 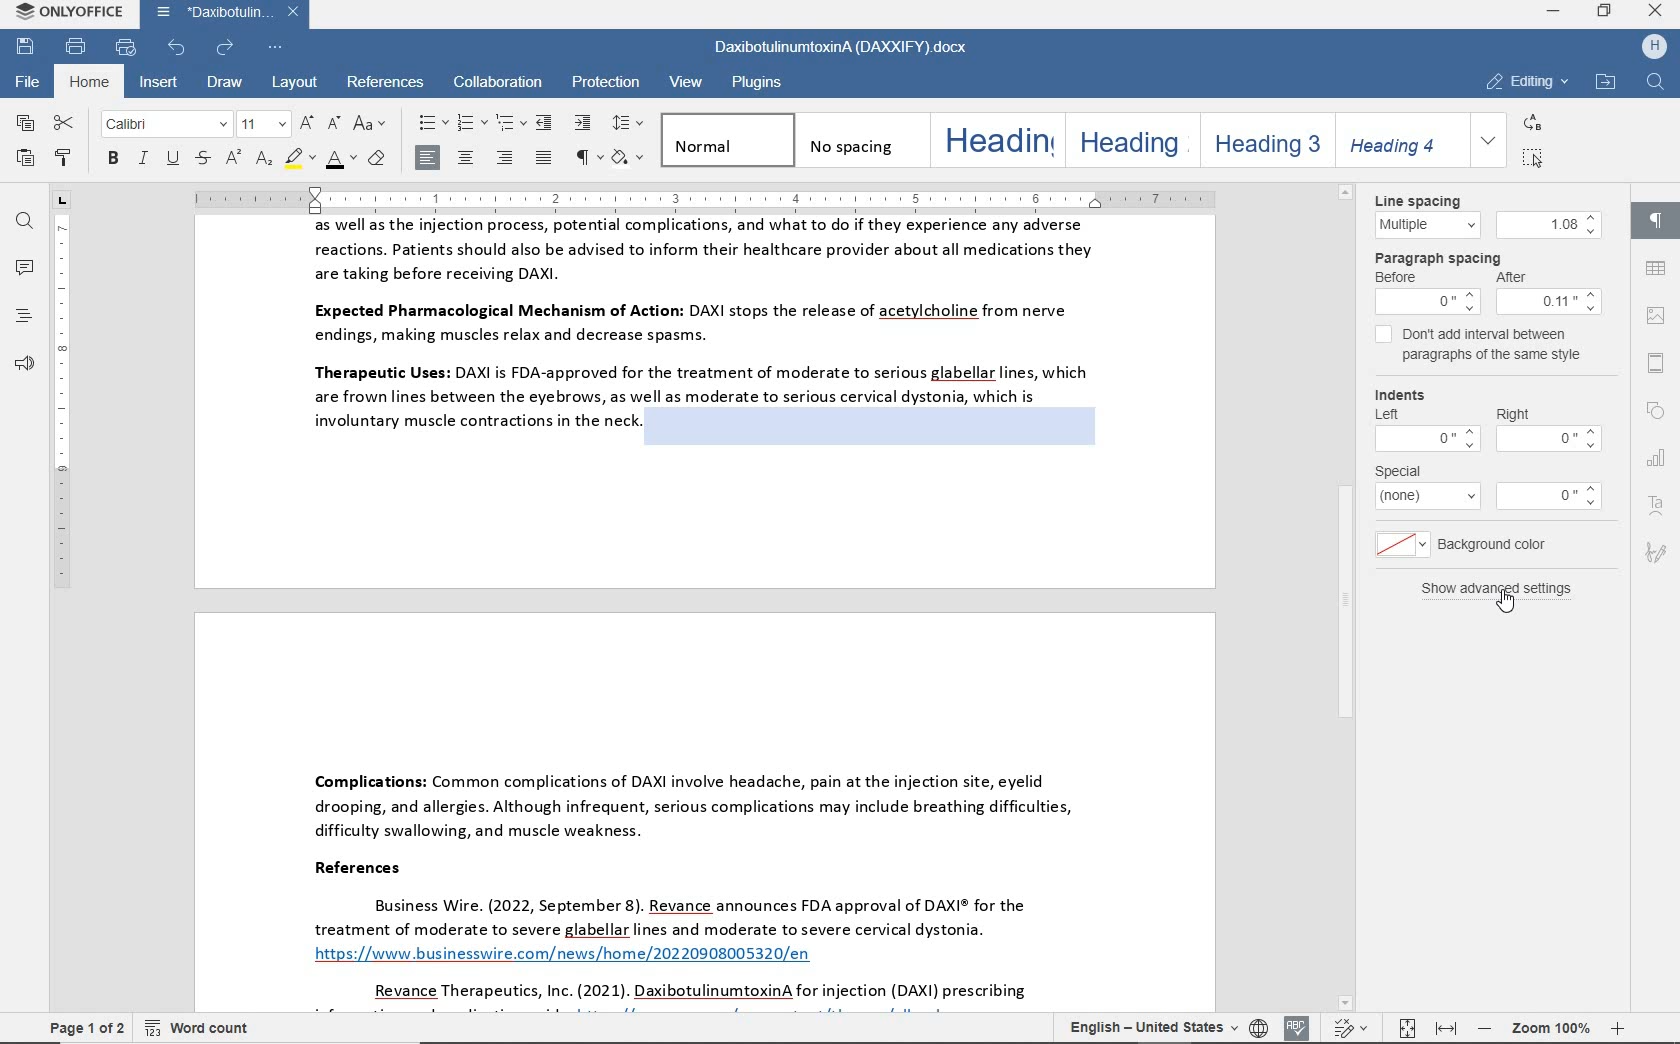 I want to click on increase indent, so click(x=584, y=123).